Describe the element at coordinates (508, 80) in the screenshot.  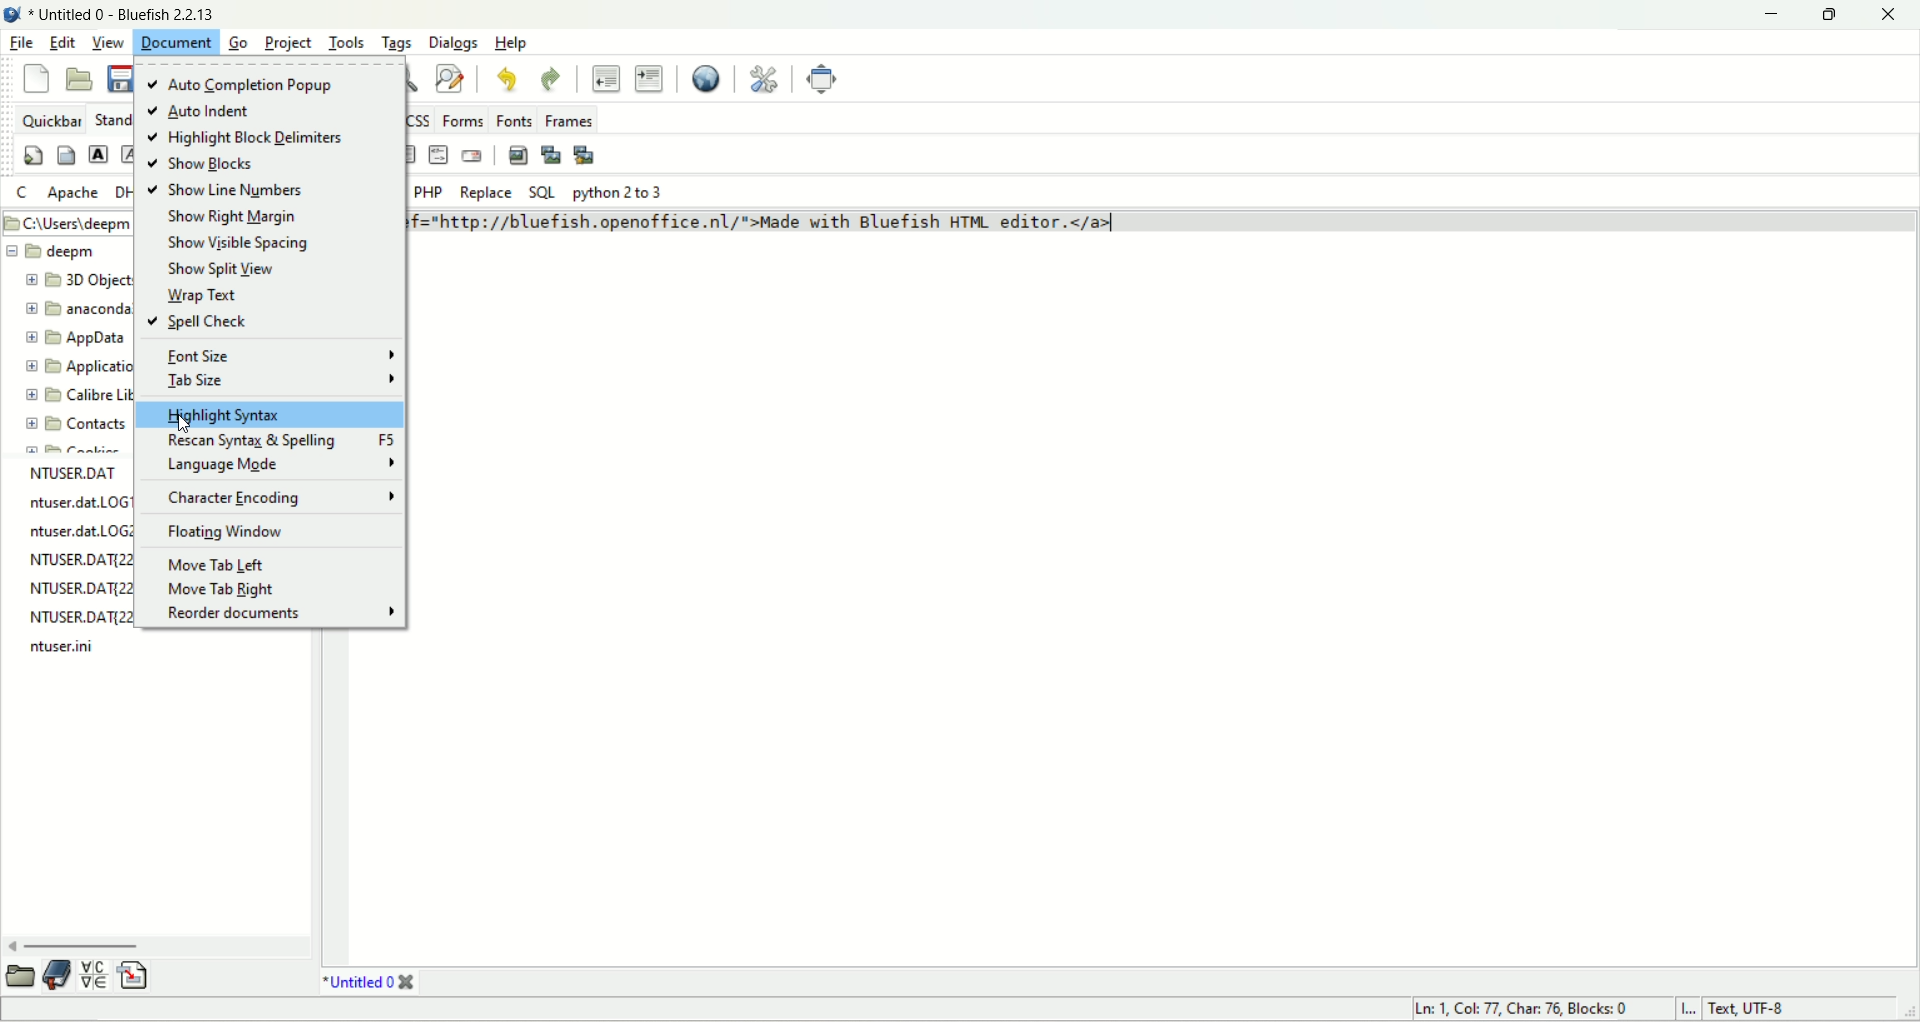
I see `undo` at that location.